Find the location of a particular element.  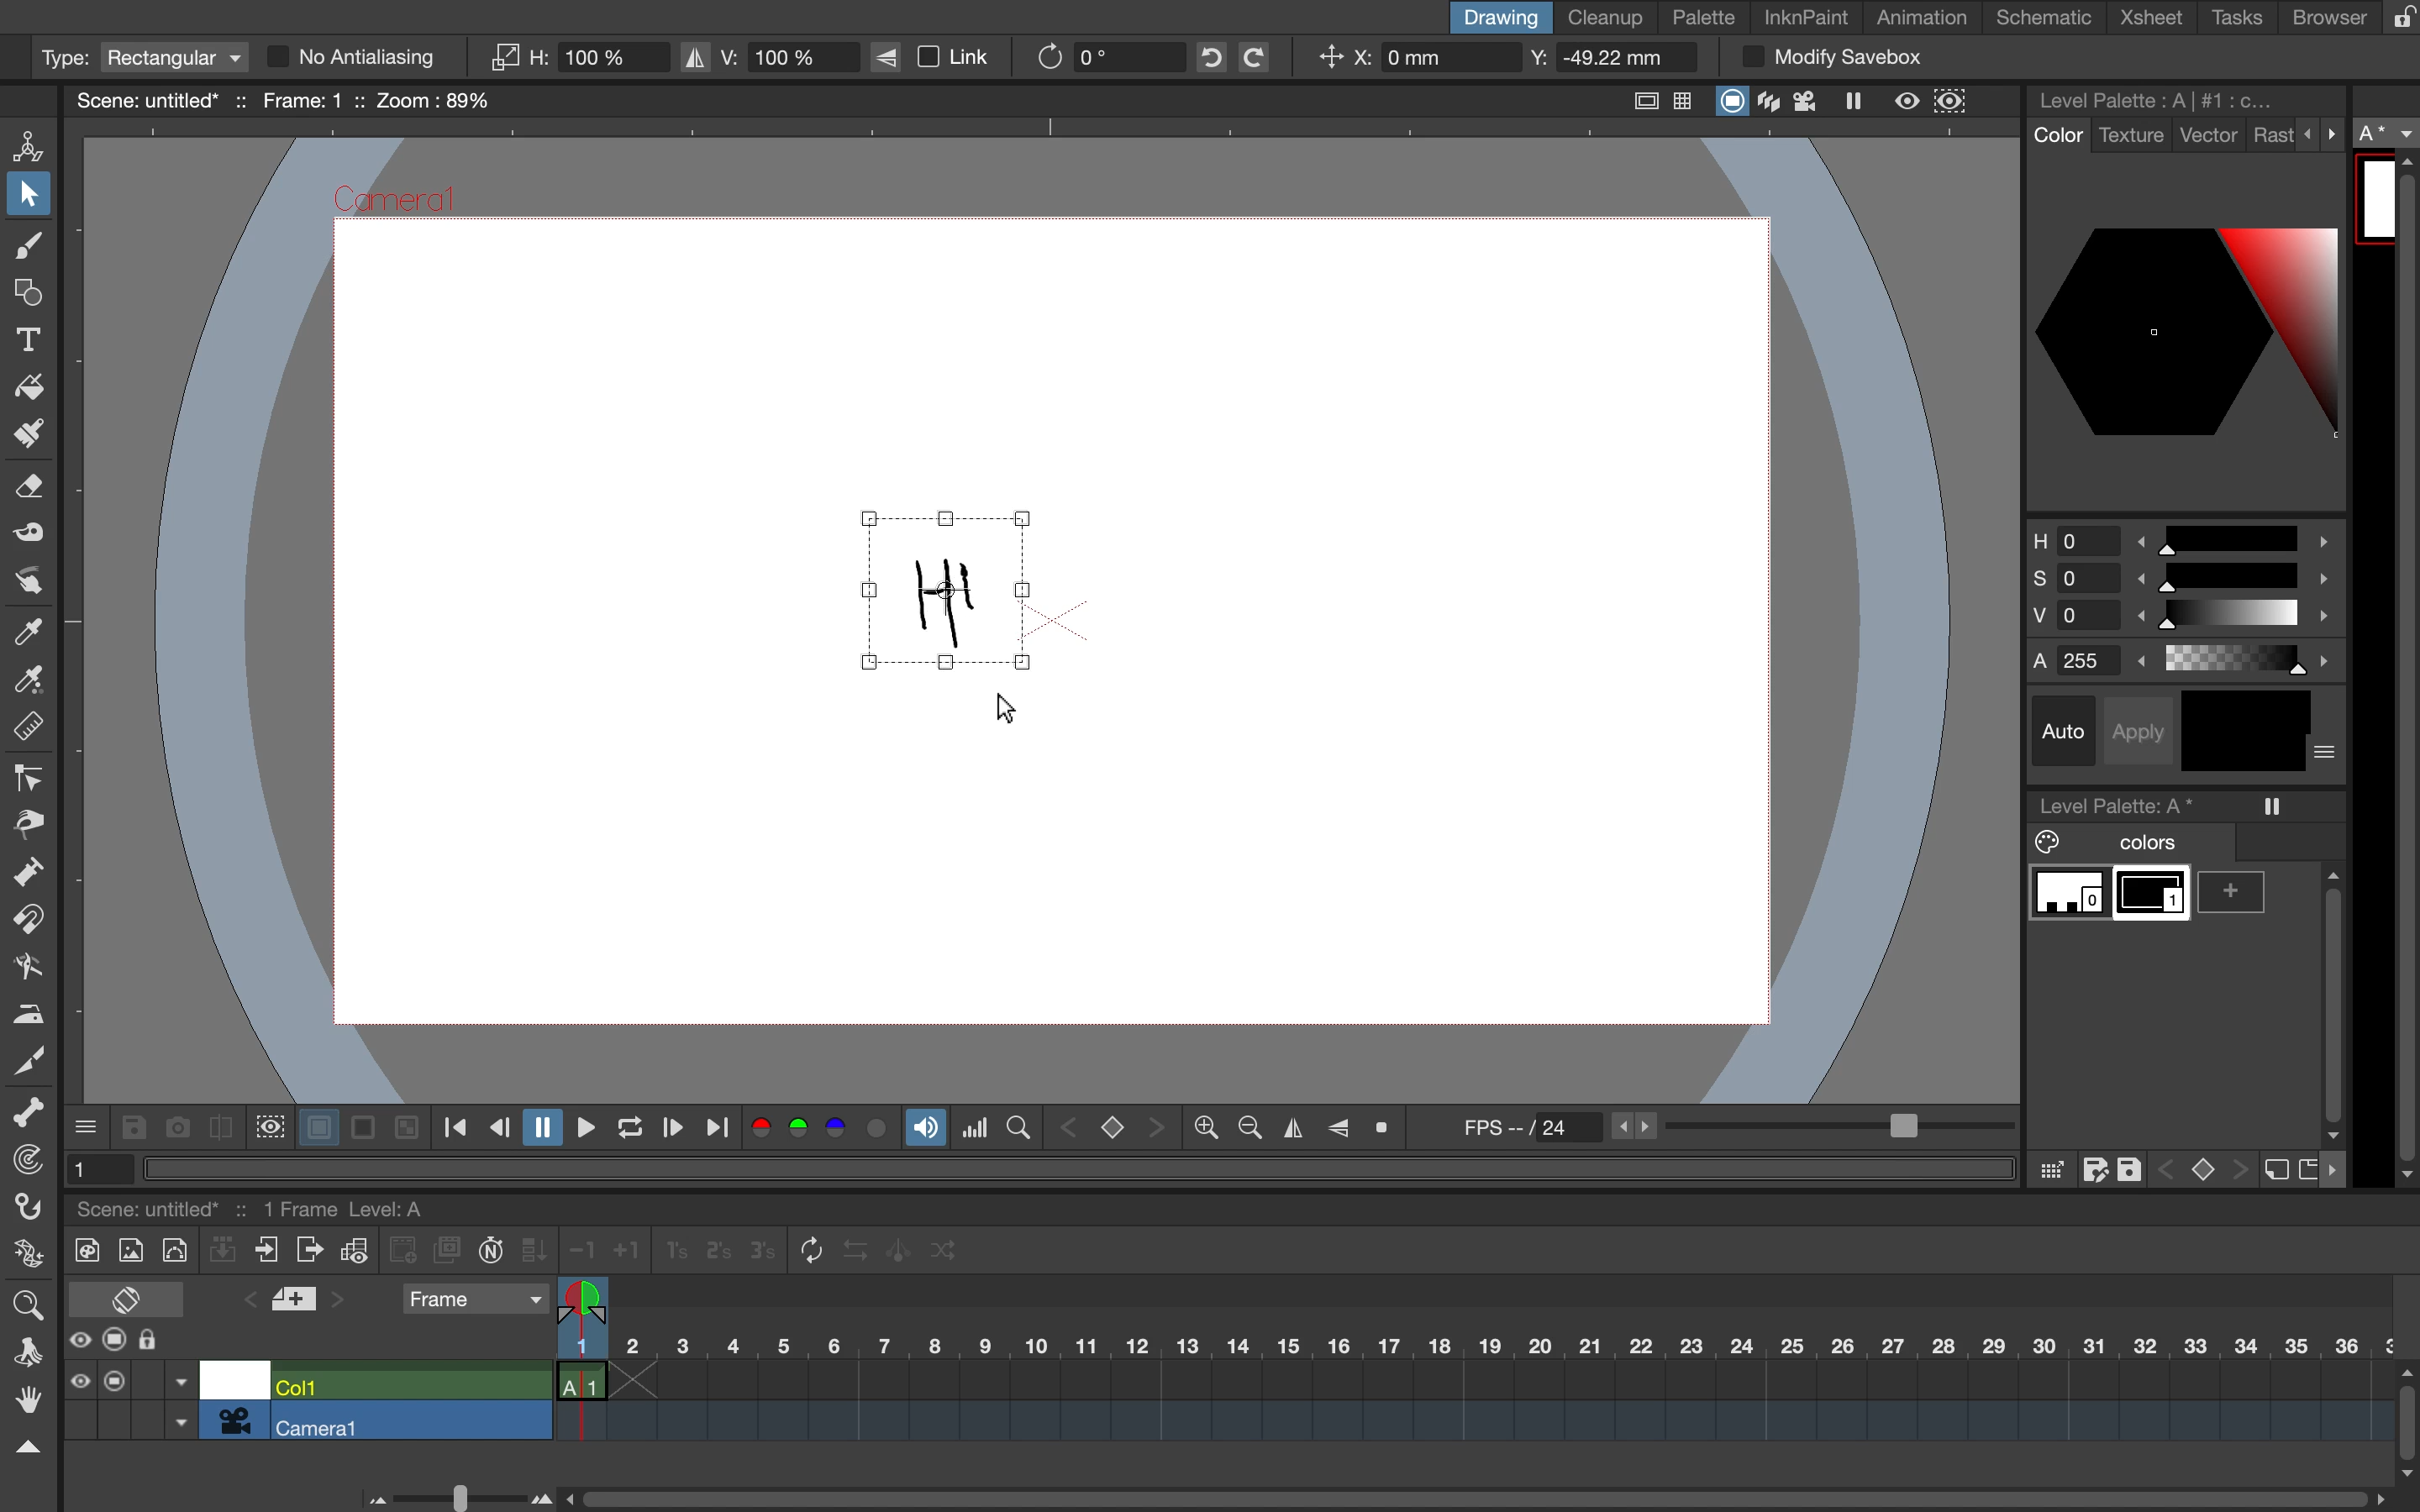

snapshot is located at coordinates (174, 1126).